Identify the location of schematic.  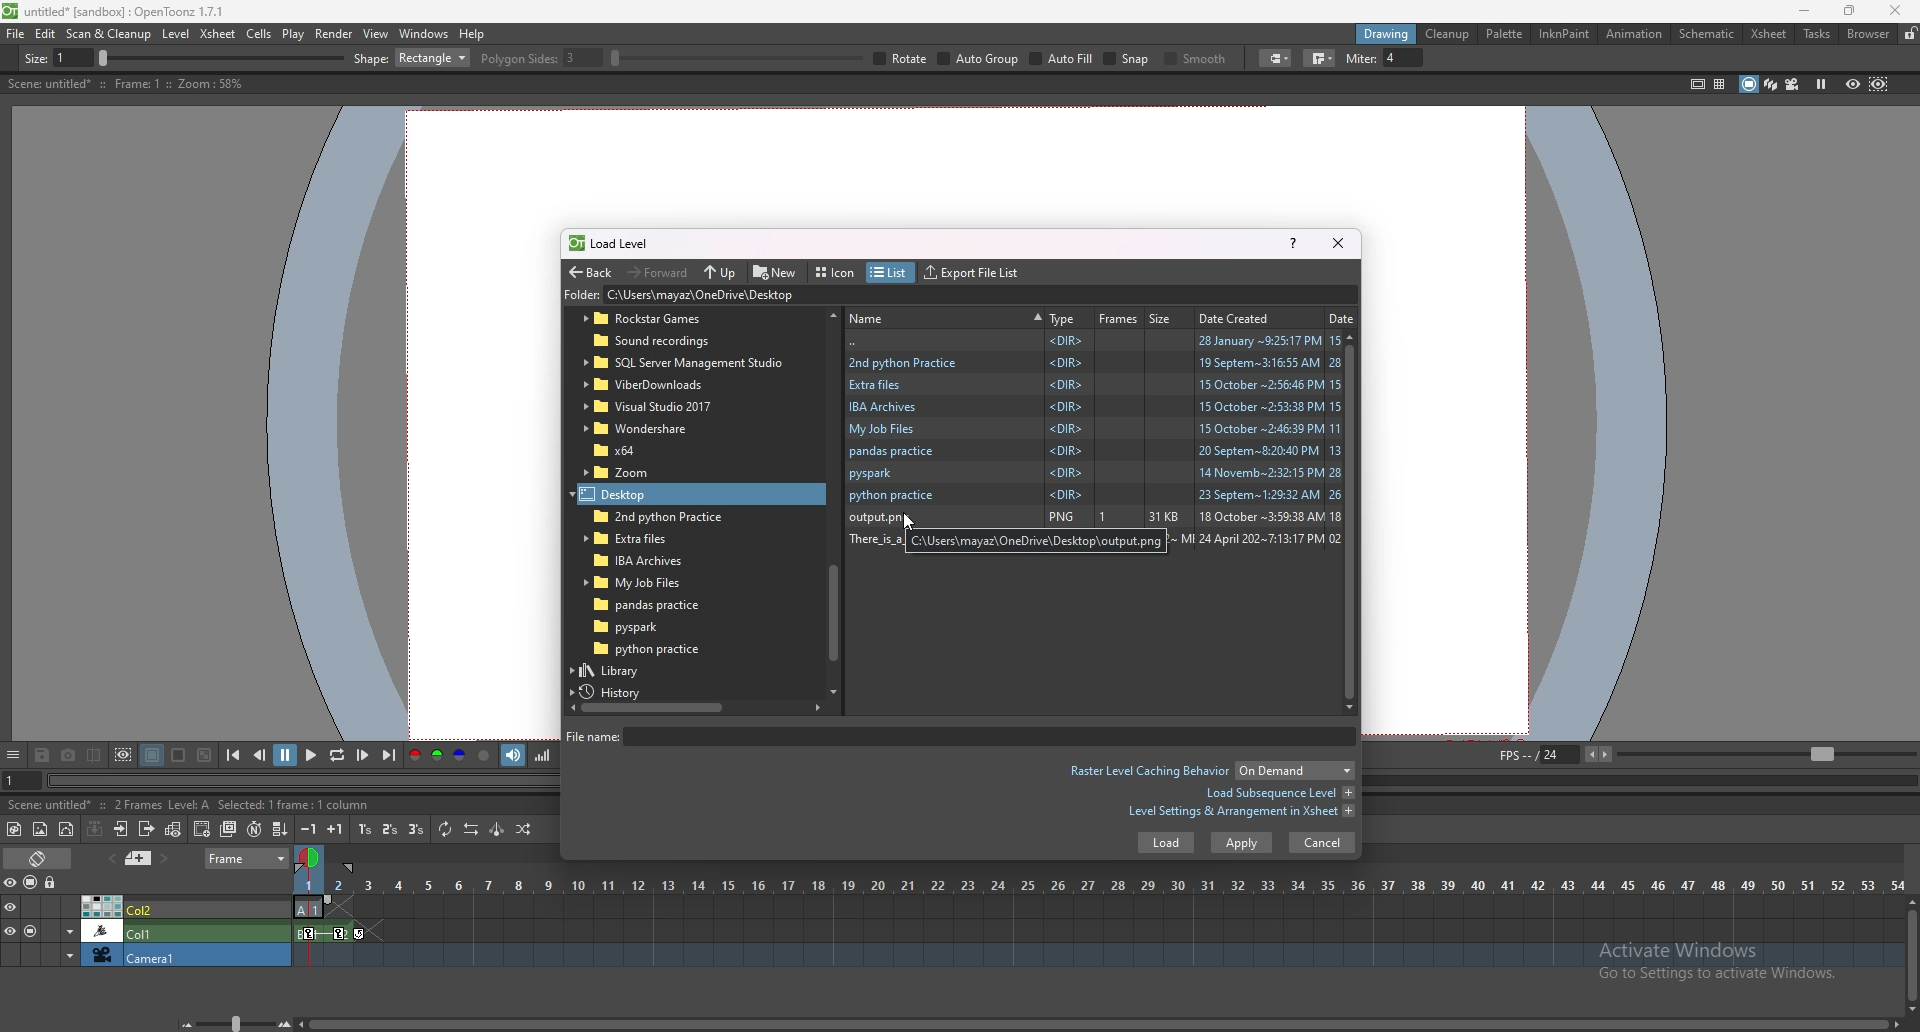
(1707, 32).